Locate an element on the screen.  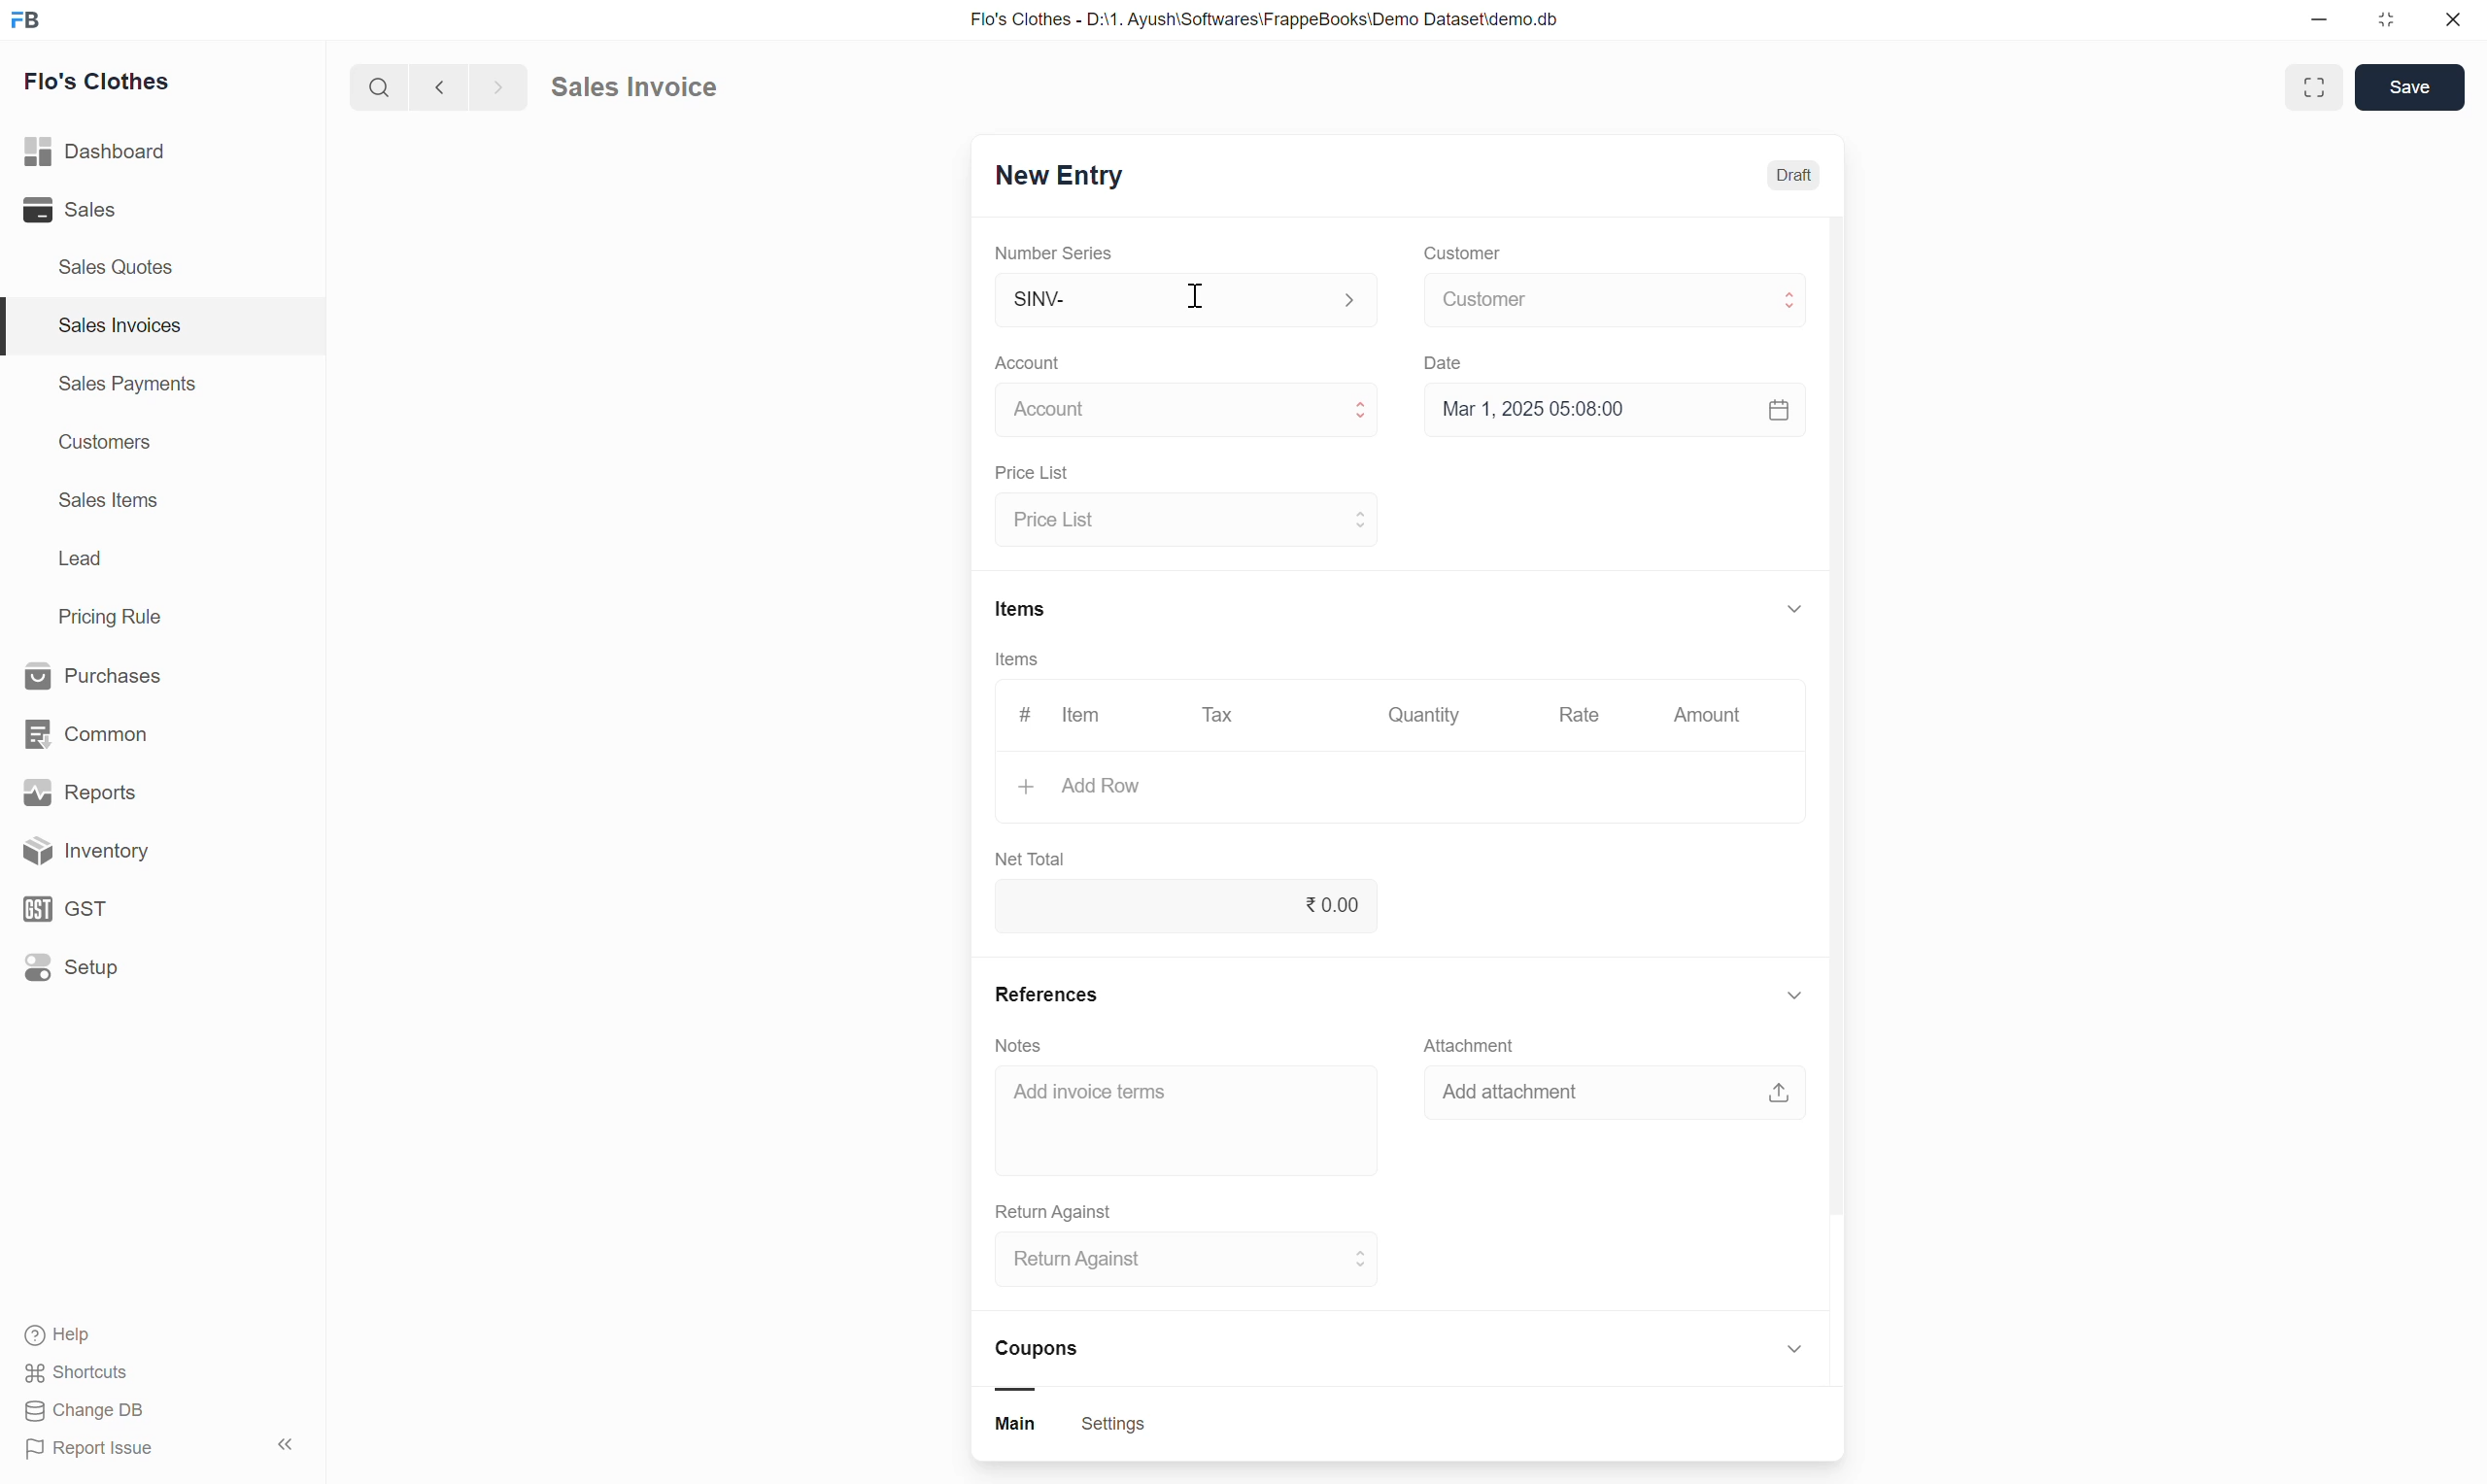
settings is located at coordinates (1114, 1427).